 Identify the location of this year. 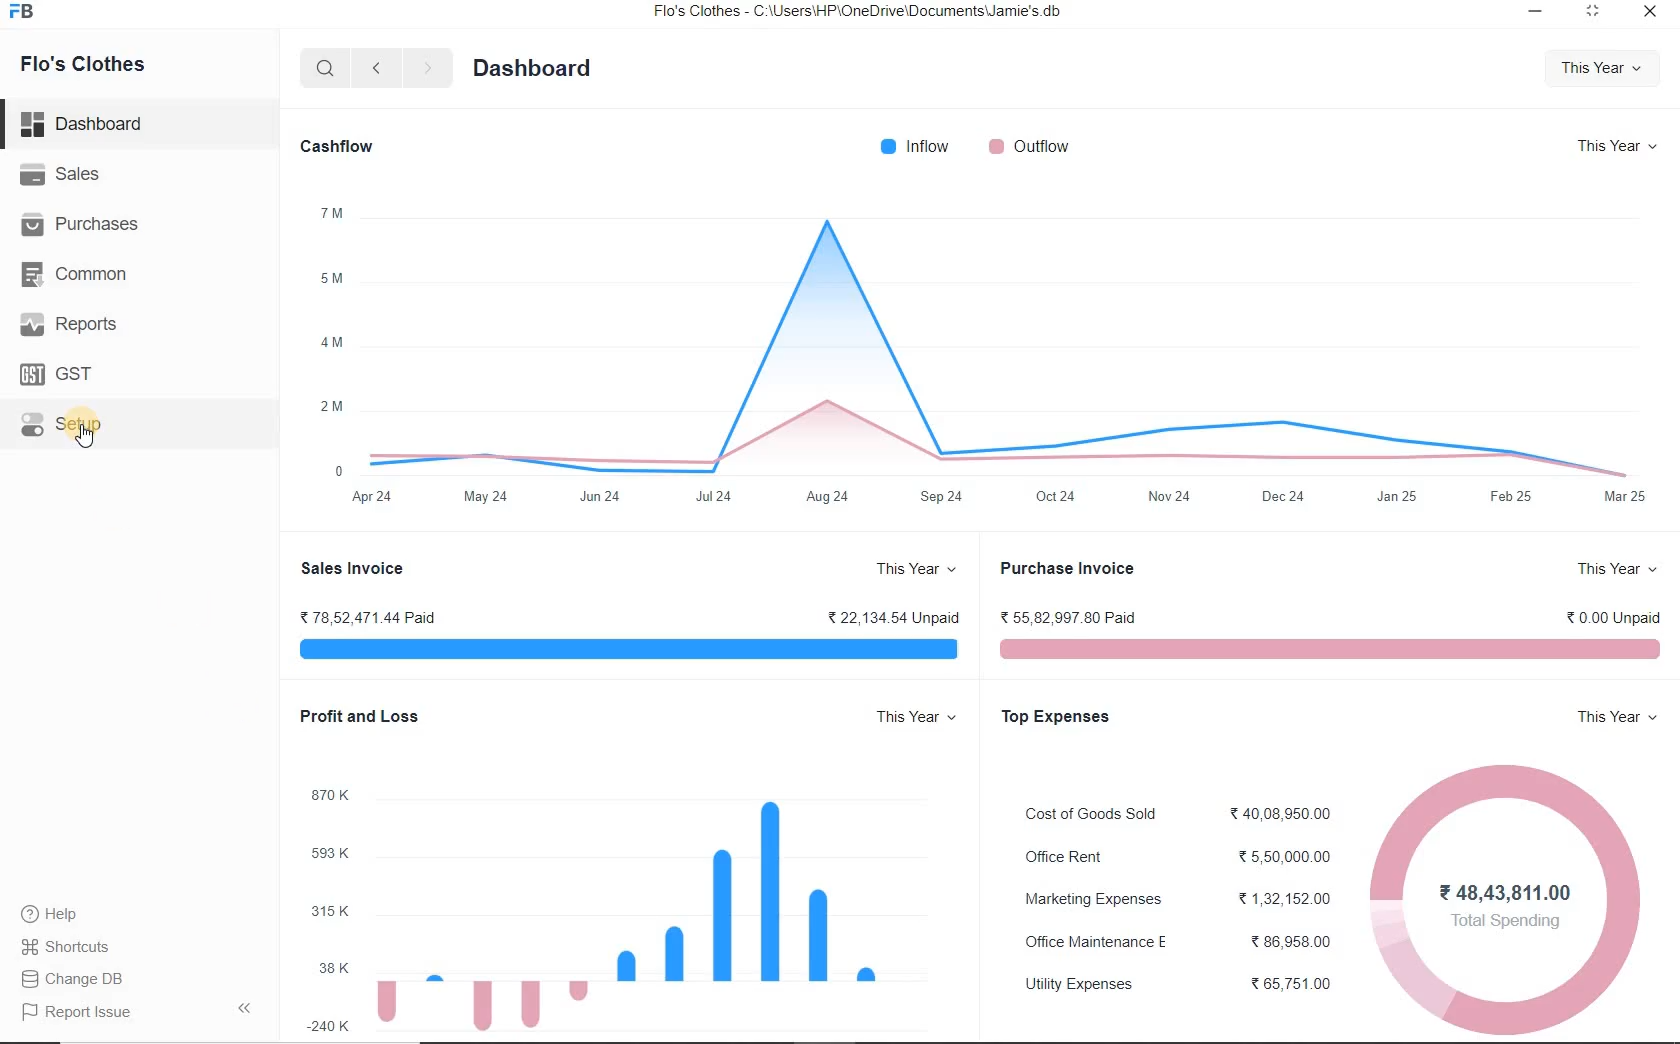
(1613, 720).